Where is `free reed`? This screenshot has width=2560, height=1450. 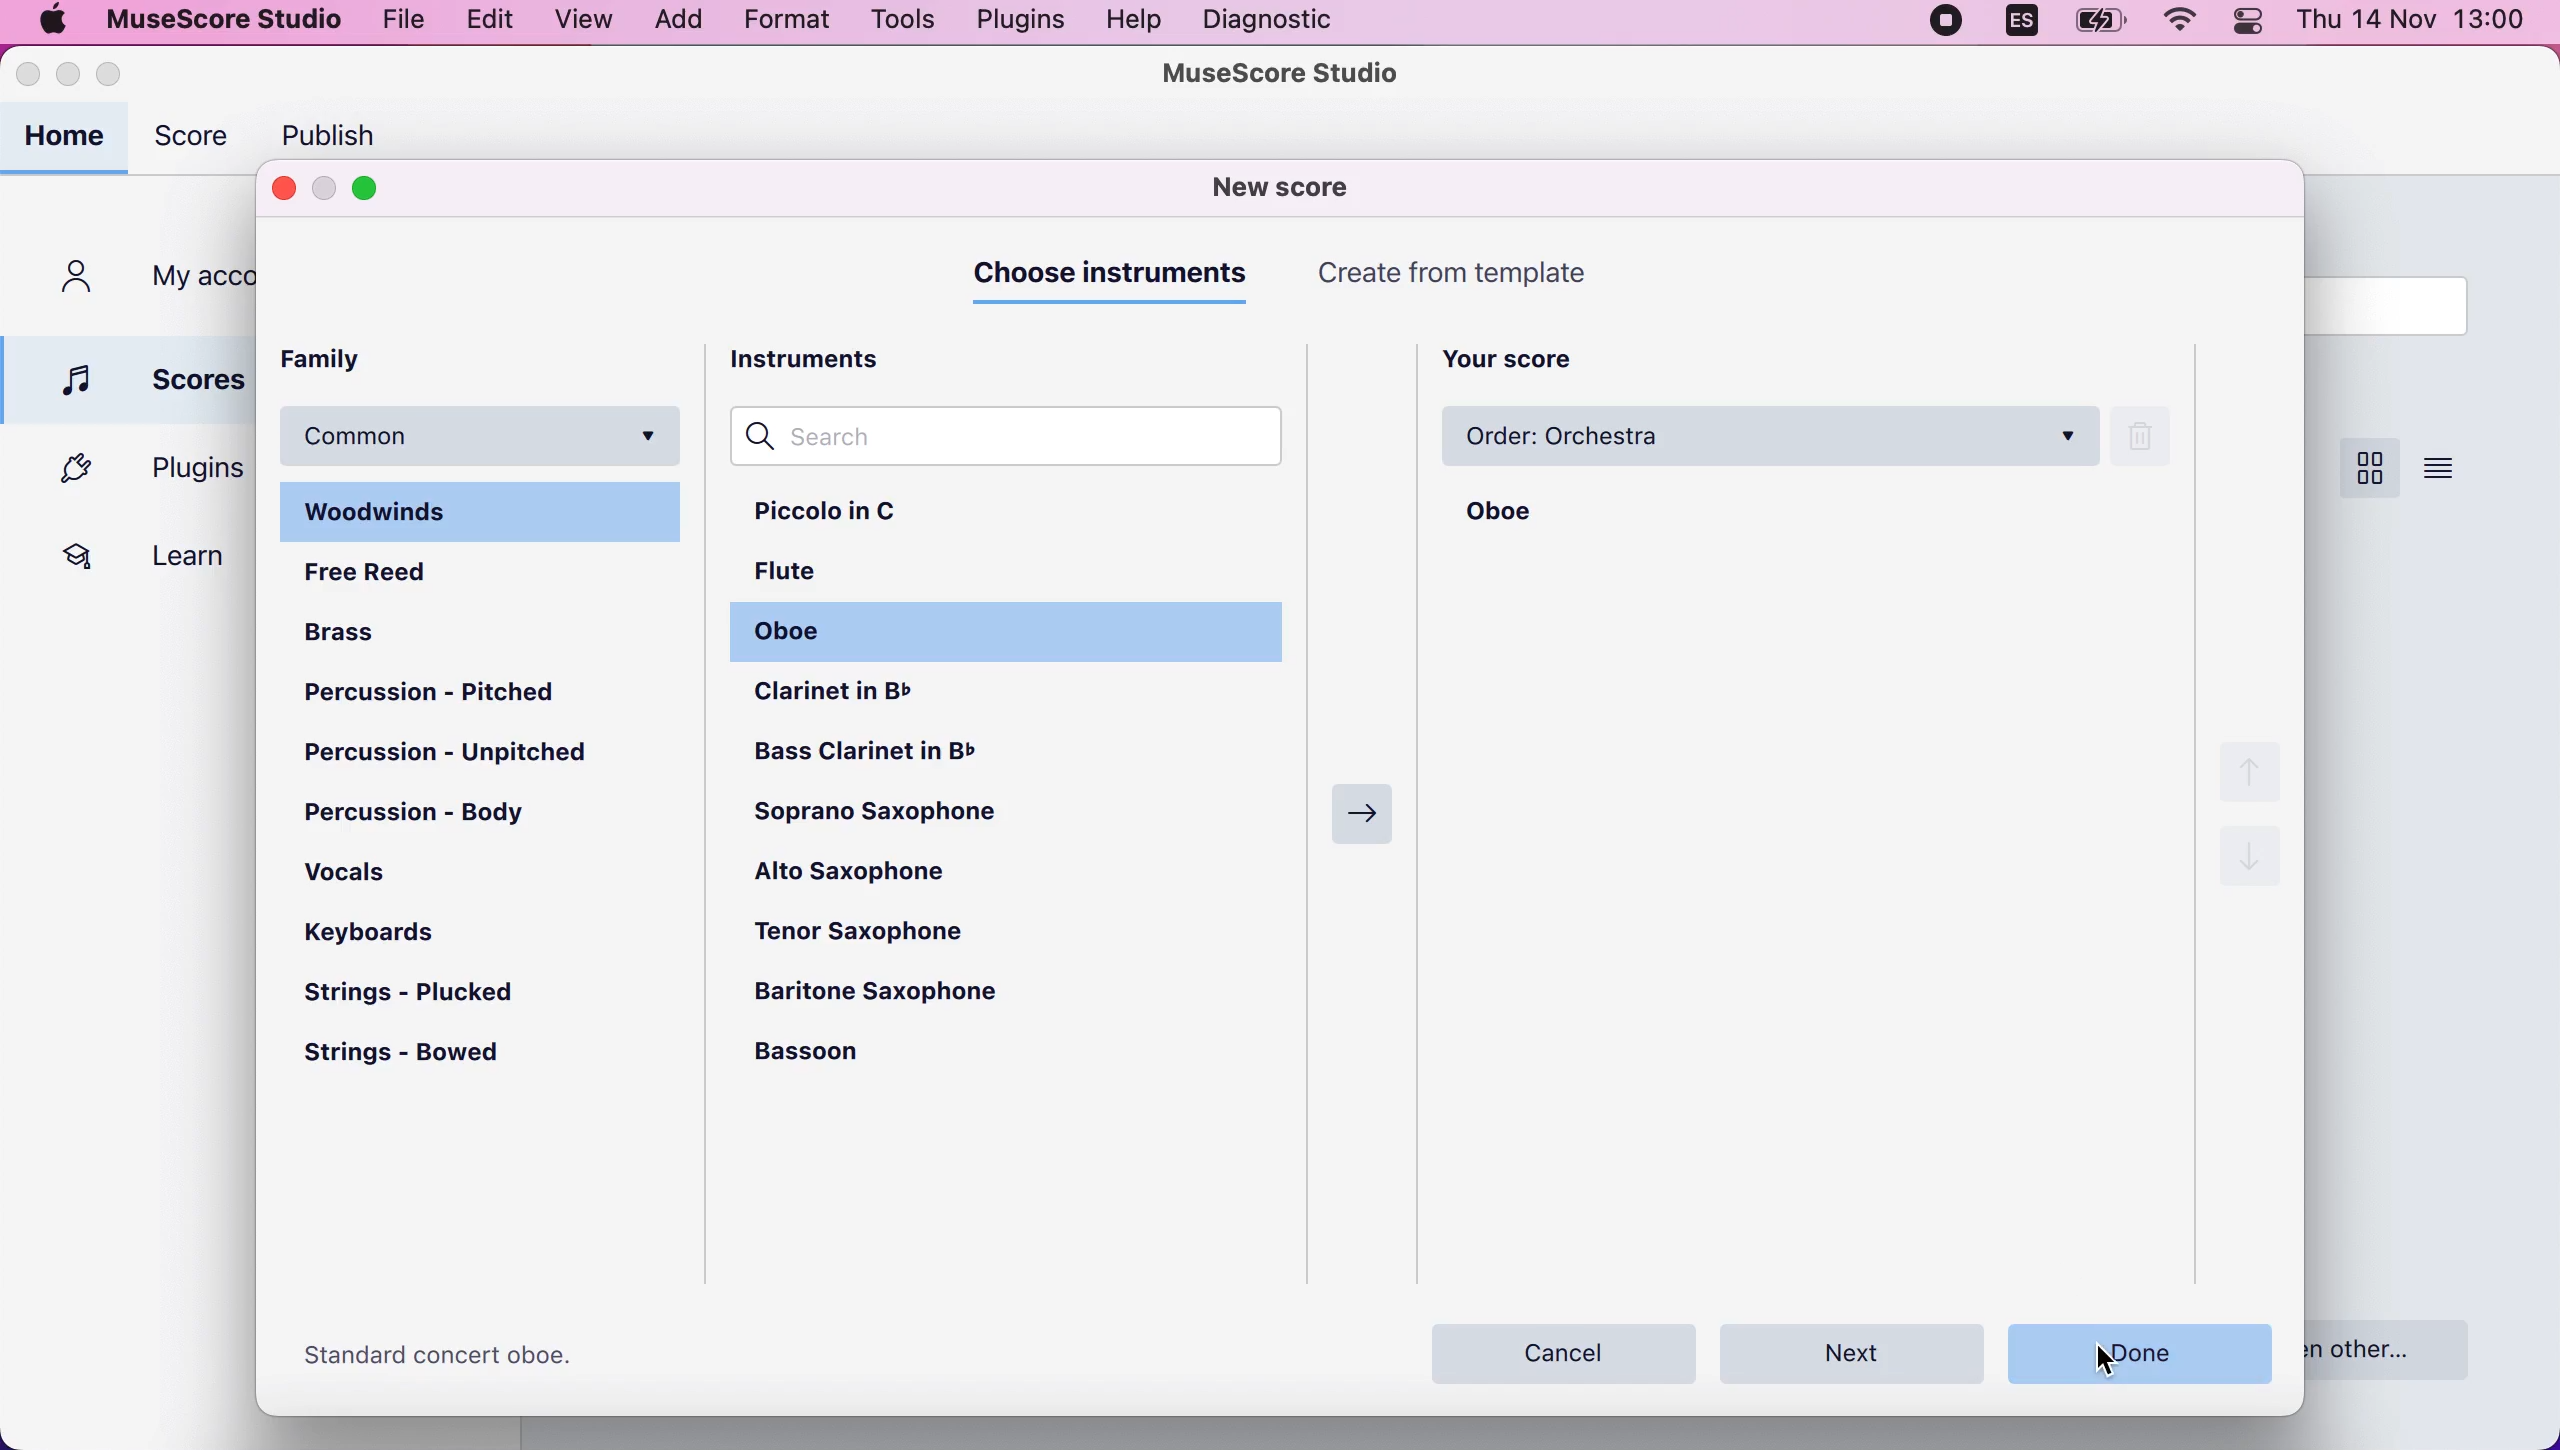
free reed is located at coordinates (382, 570).